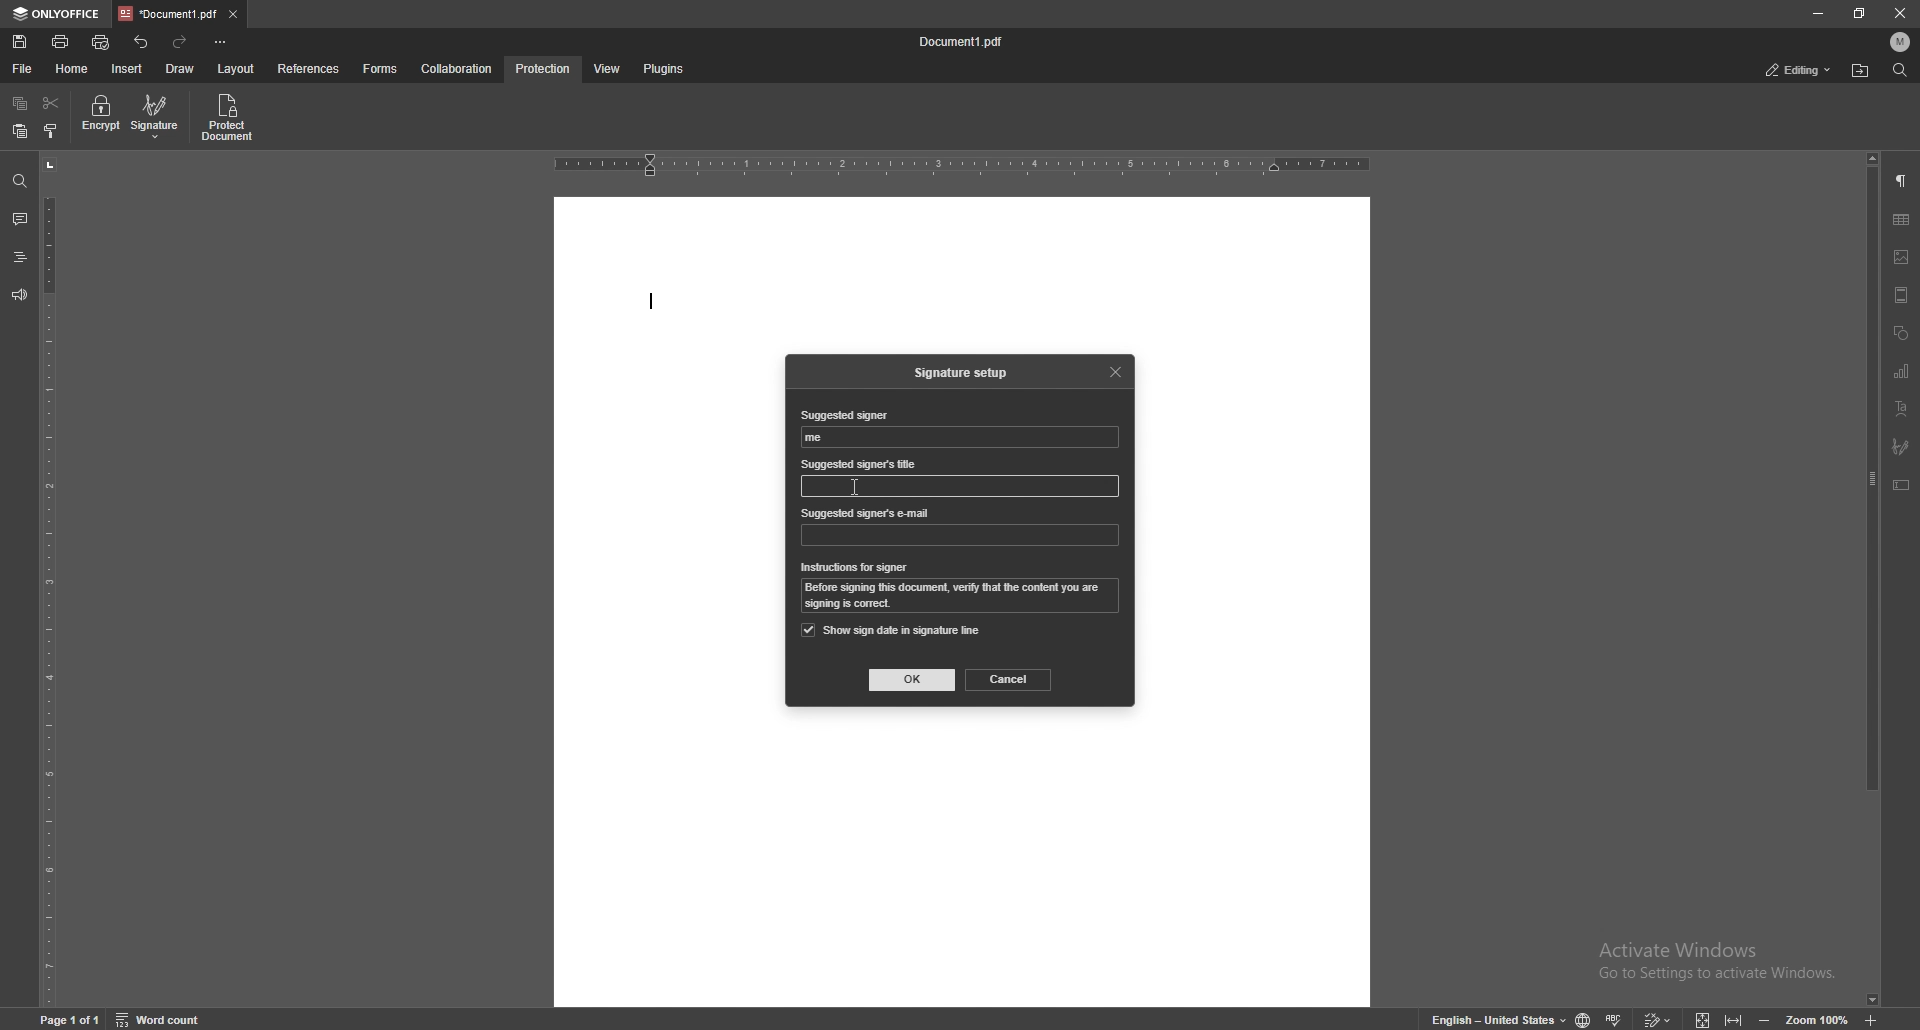 This screenshot has height=1030, width=1920. I want to click on input box, so click(961, 485).